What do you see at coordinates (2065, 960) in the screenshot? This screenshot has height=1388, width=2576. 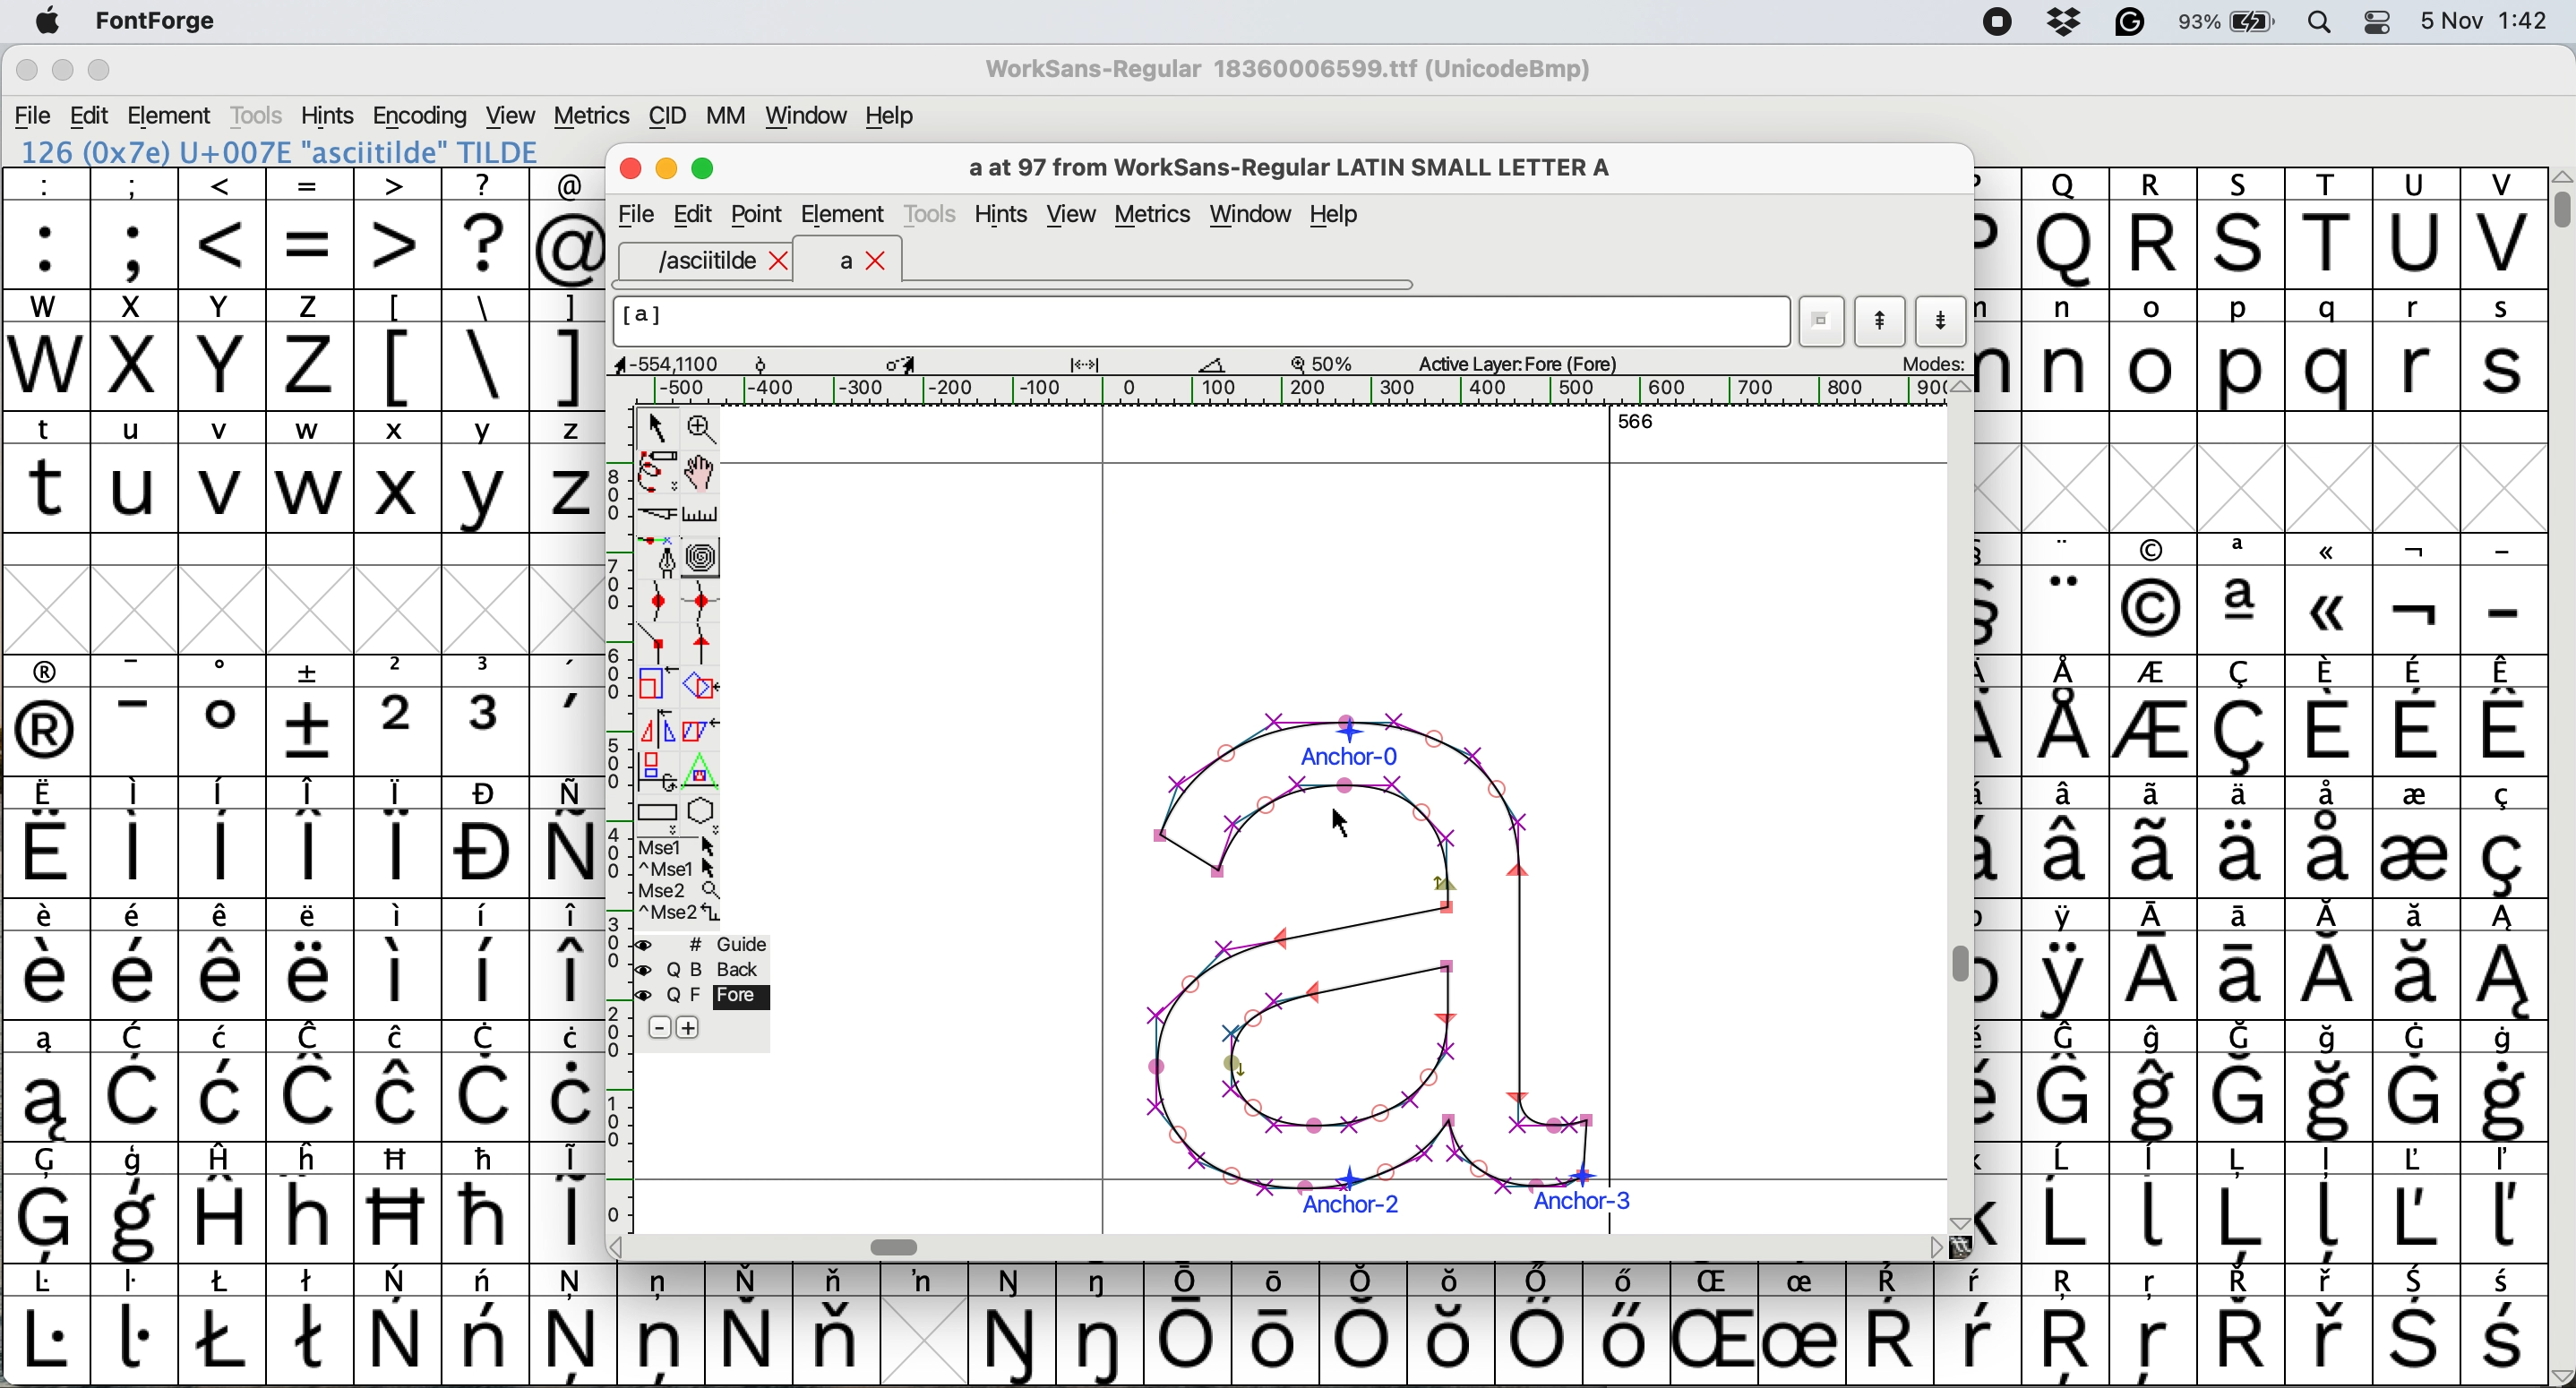 I see `symbol` at bounding box center [2065, 960].